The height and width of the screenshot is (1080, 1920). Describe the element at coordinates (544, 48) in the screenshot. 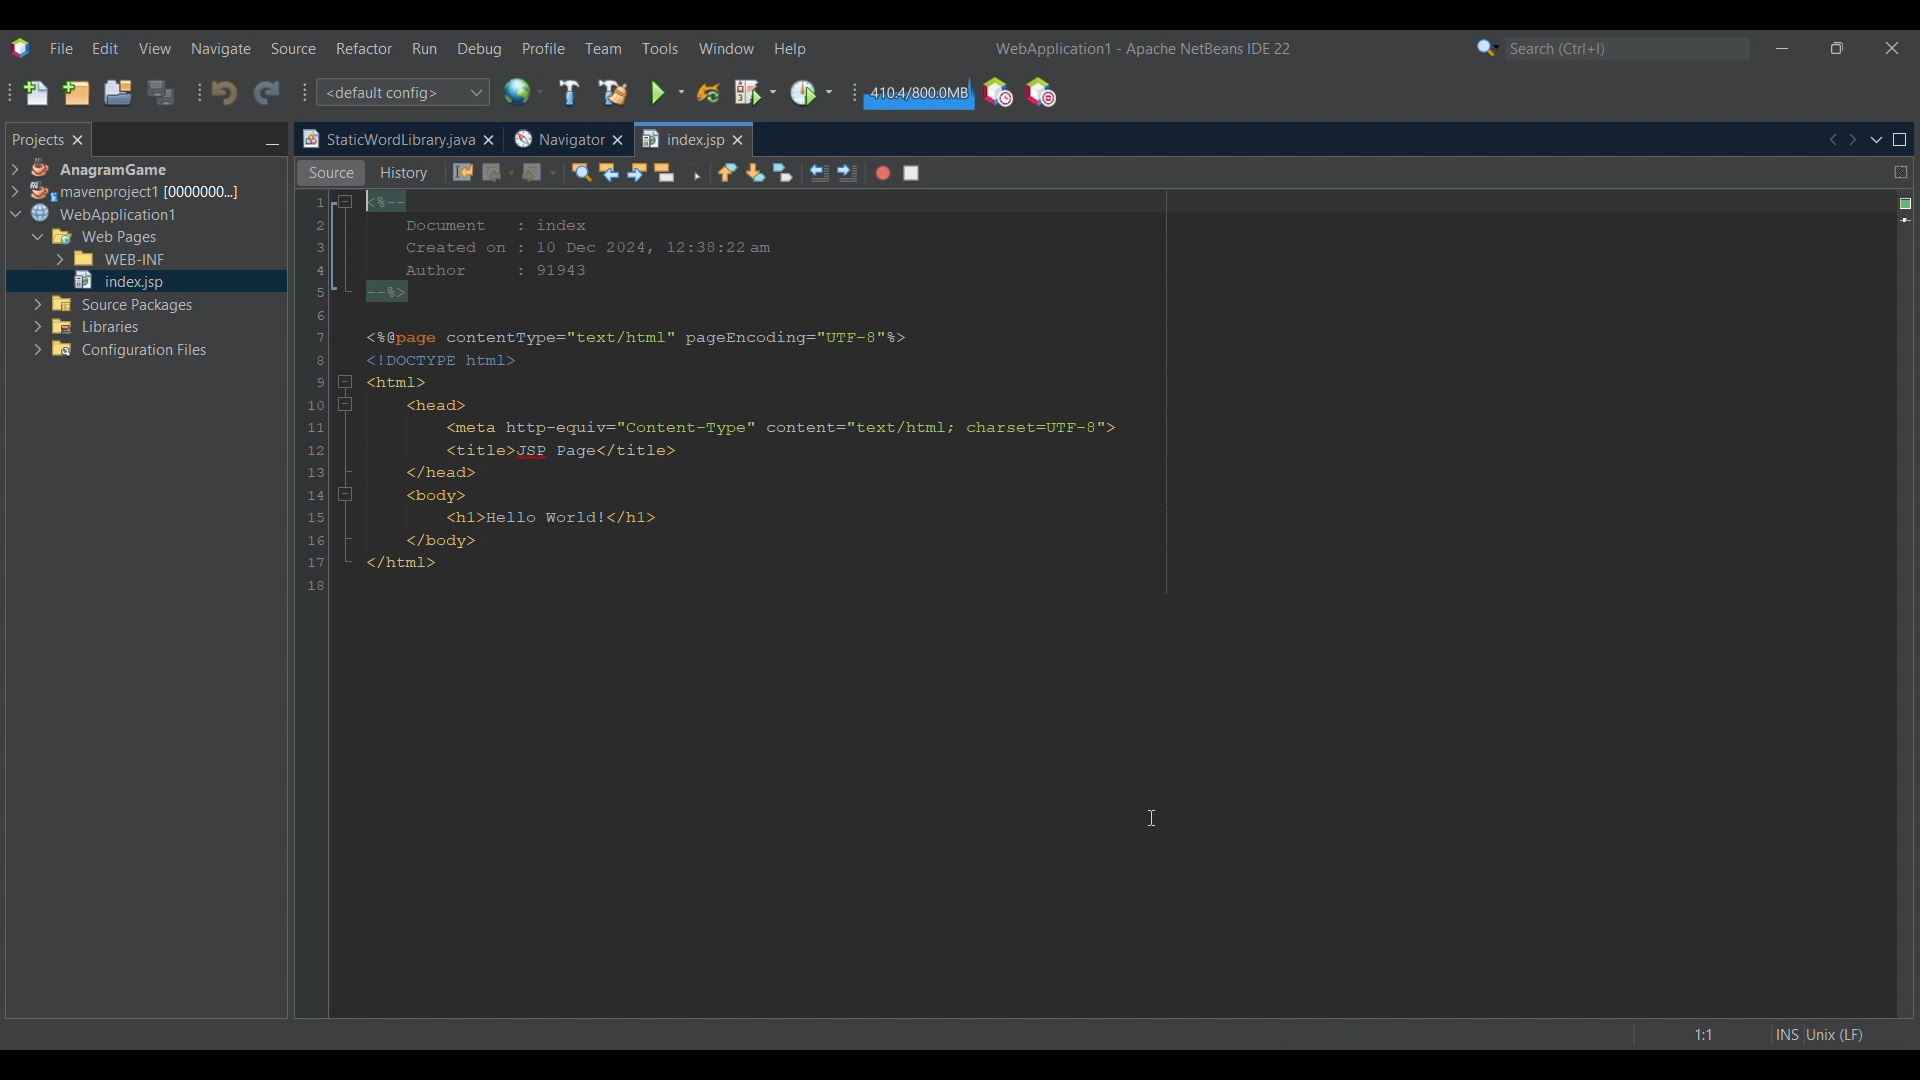

I see `Profile menu` at that location.